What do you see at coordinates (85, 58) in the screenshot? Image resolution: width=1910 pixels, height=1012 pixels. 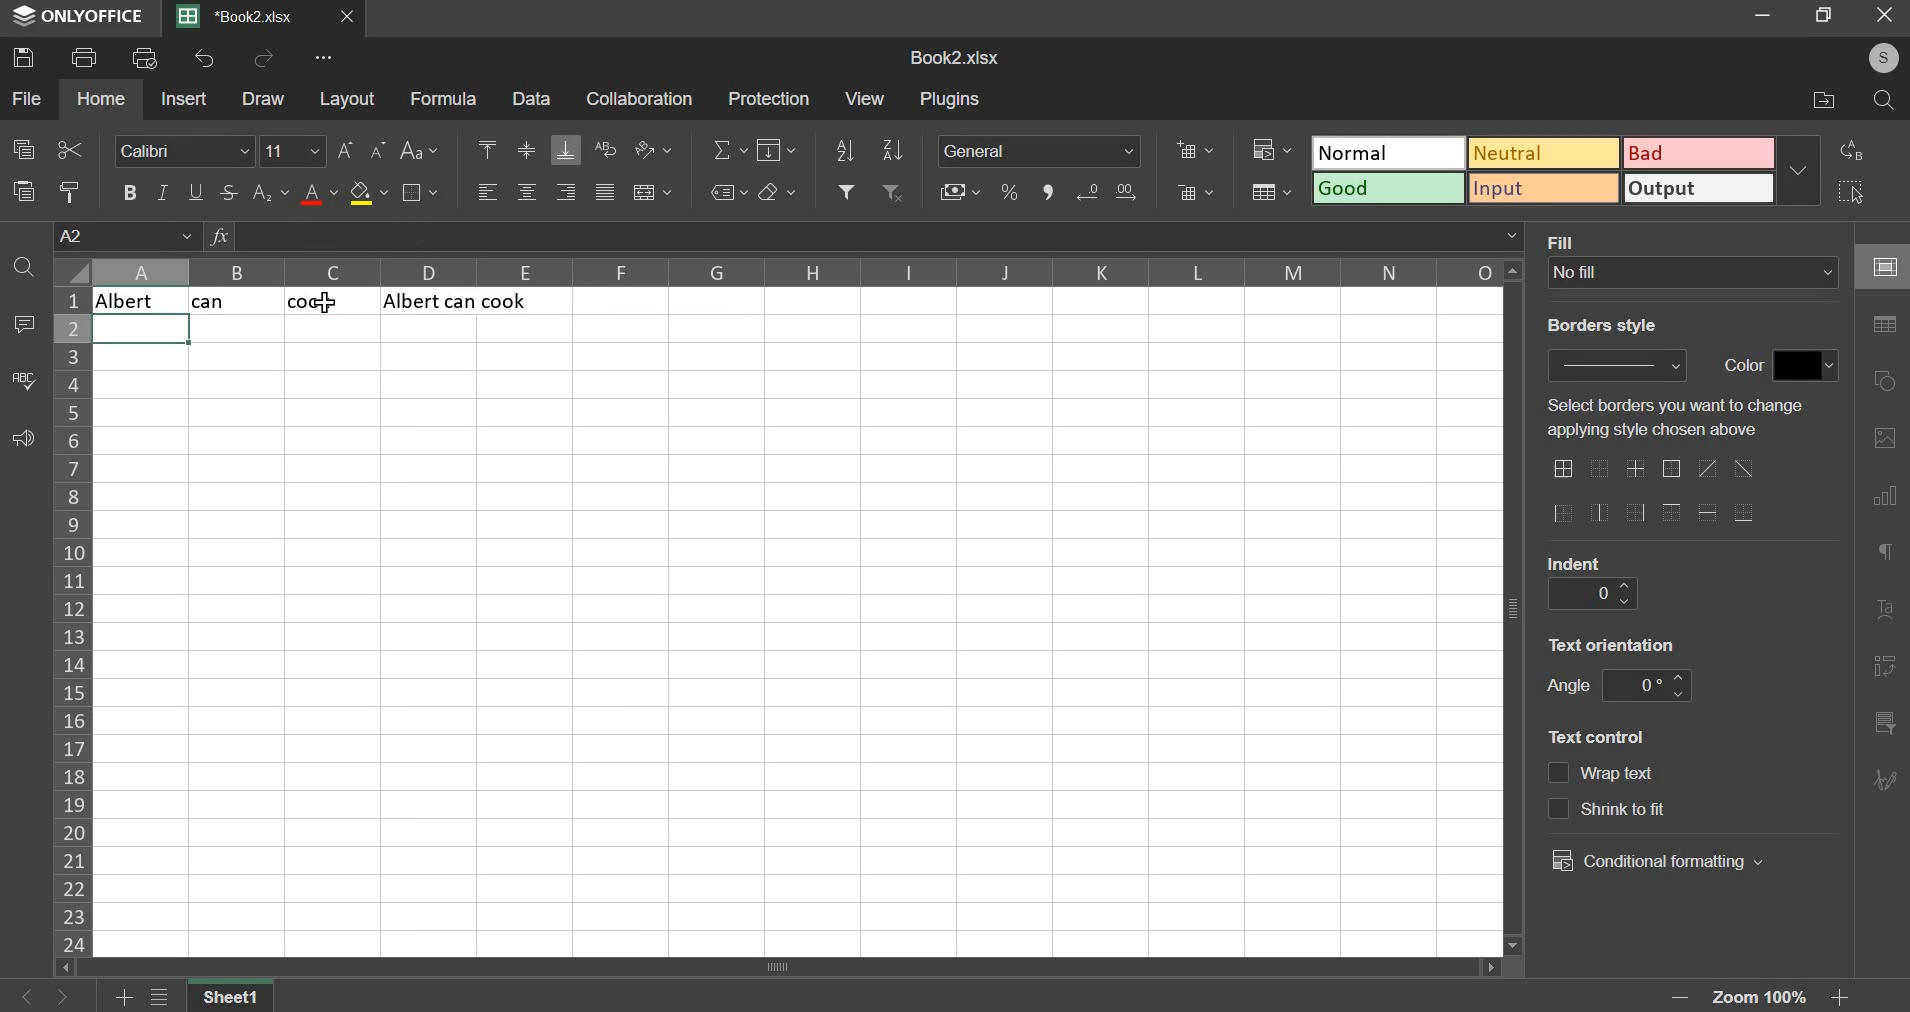 I see `print` at bounding box center [85, 58].